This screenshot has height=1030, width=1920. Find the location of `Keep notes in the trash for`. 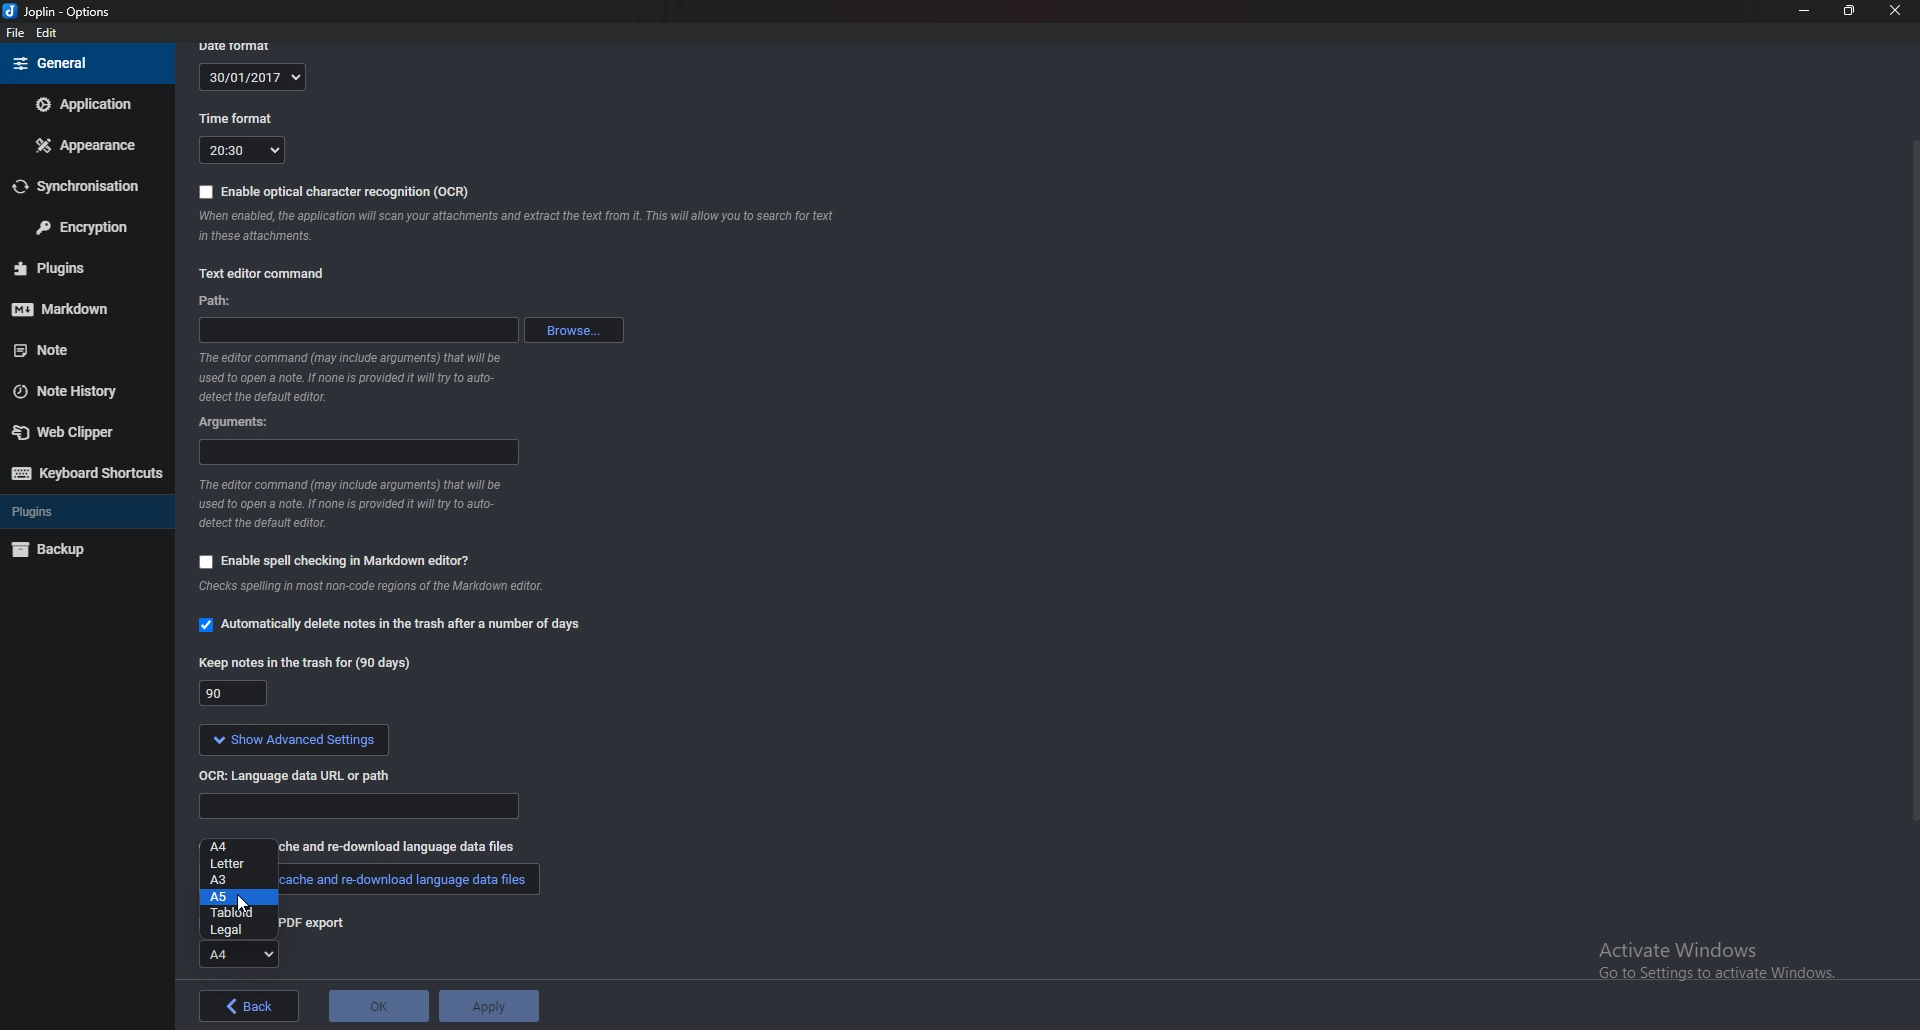

Keep notes in the trash for is located at coordinates (305, 666).